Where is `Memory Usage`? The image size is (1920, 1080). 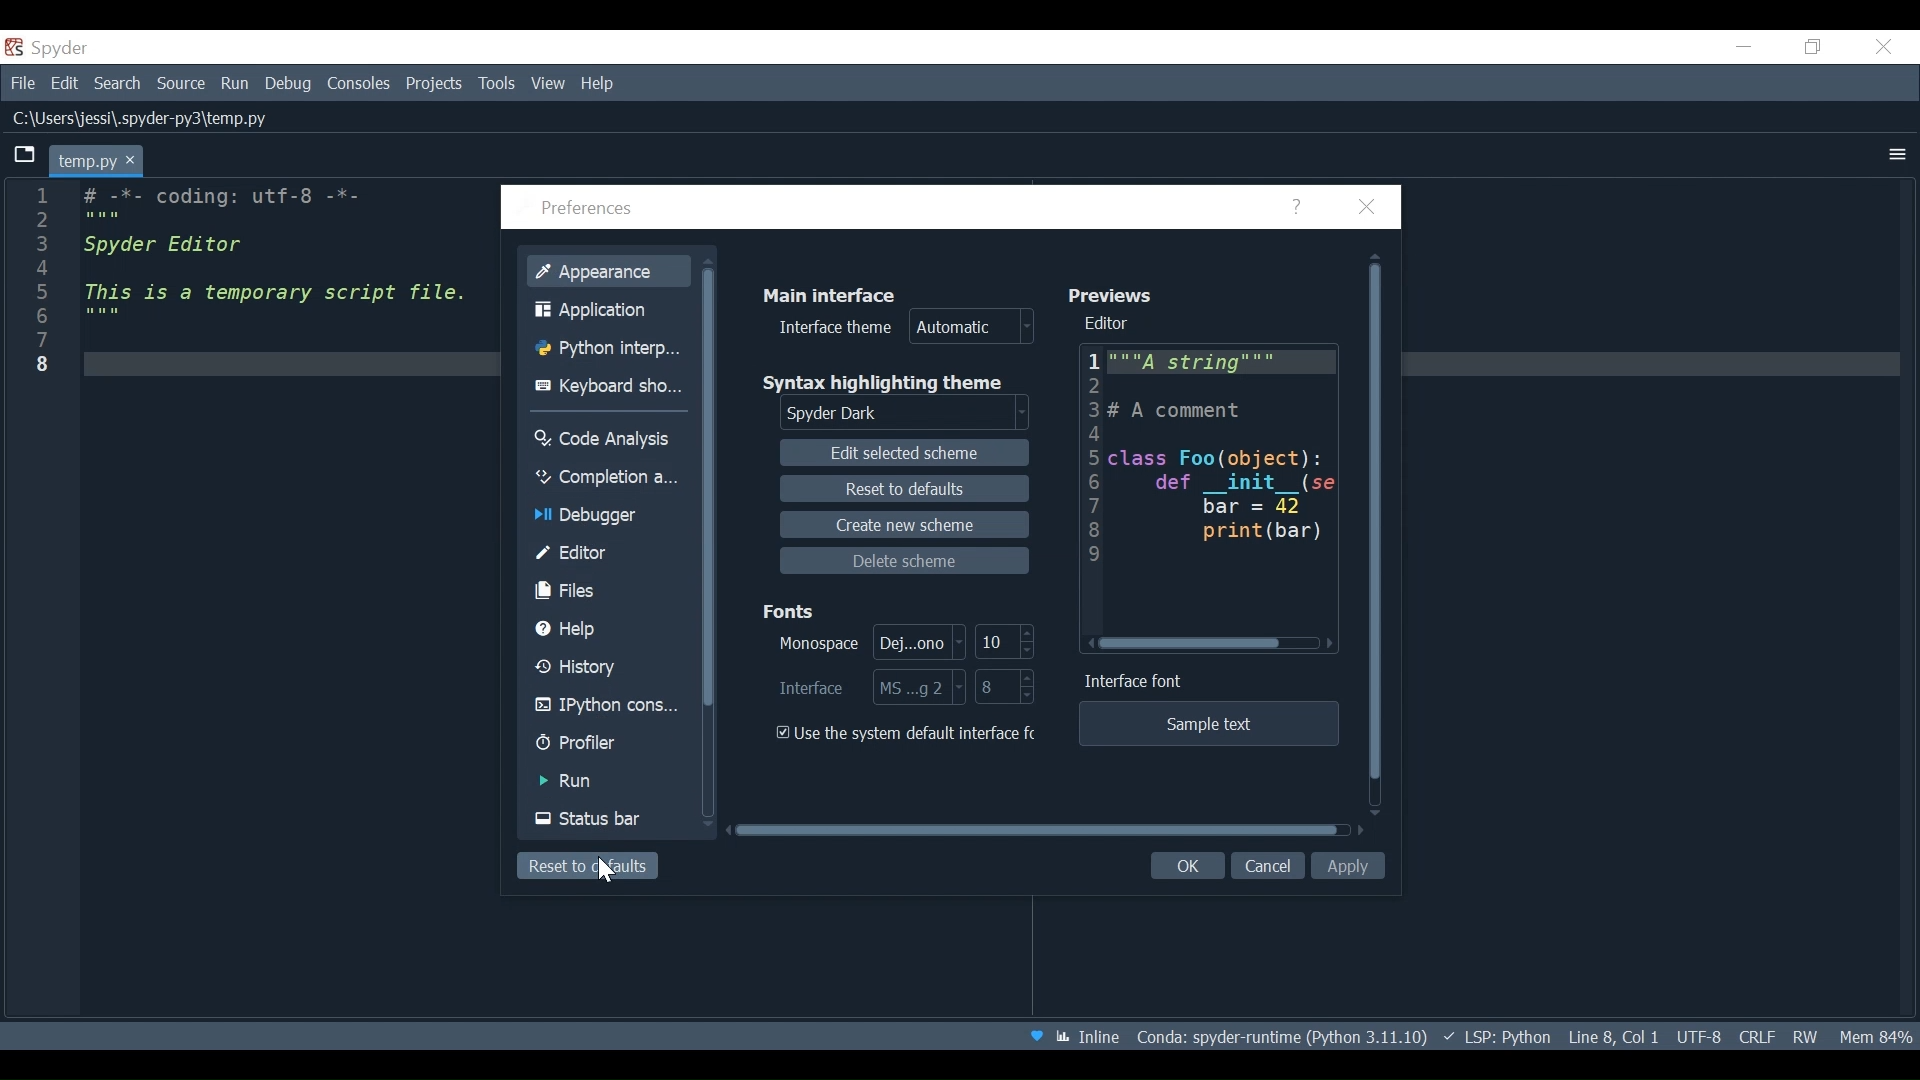
Memory Usage is located at coordinates (1873, 1035).